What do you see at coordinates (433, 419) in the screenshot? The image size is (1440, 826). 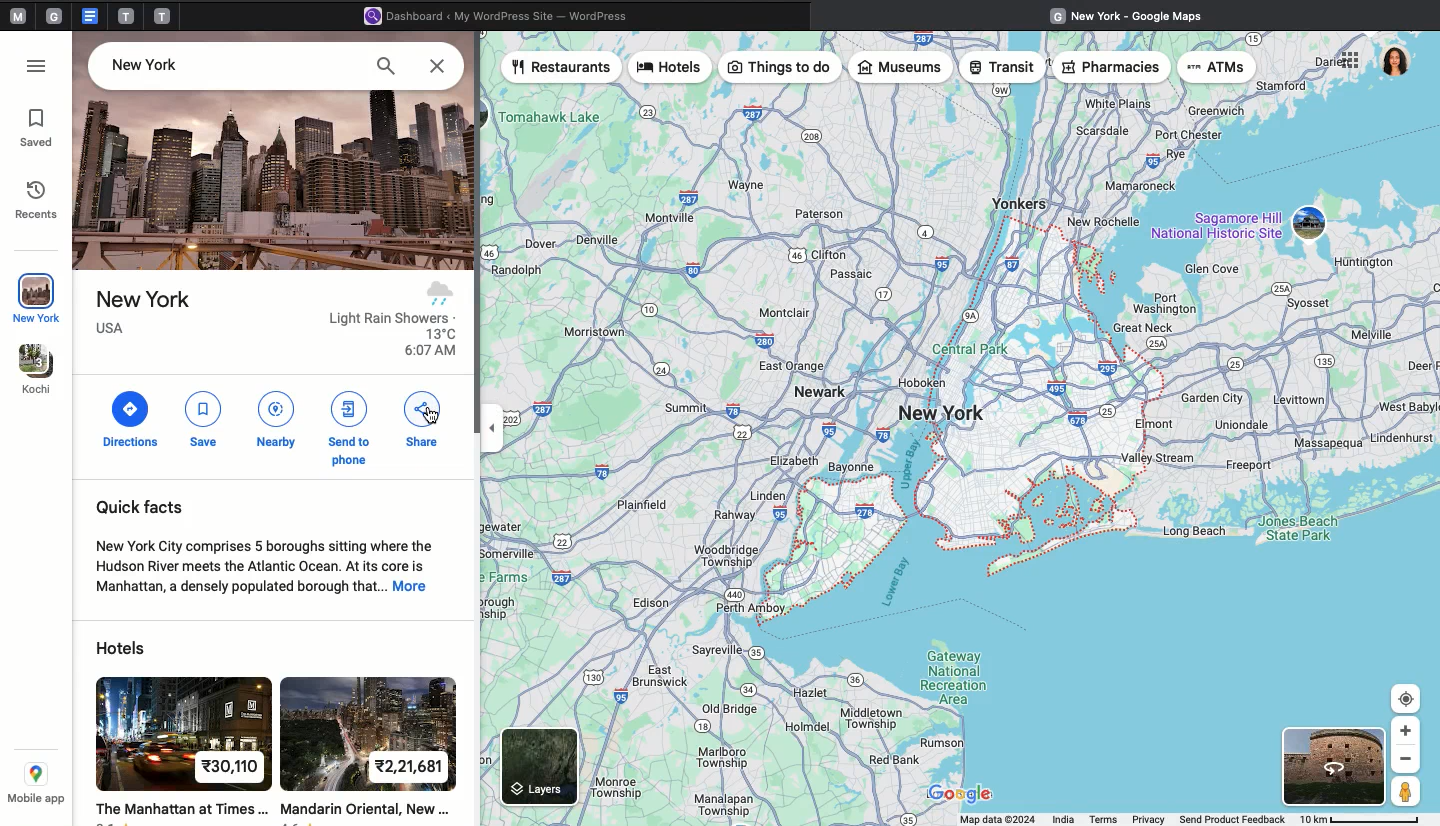 I see `cursor` at bounding box center [433, 419].